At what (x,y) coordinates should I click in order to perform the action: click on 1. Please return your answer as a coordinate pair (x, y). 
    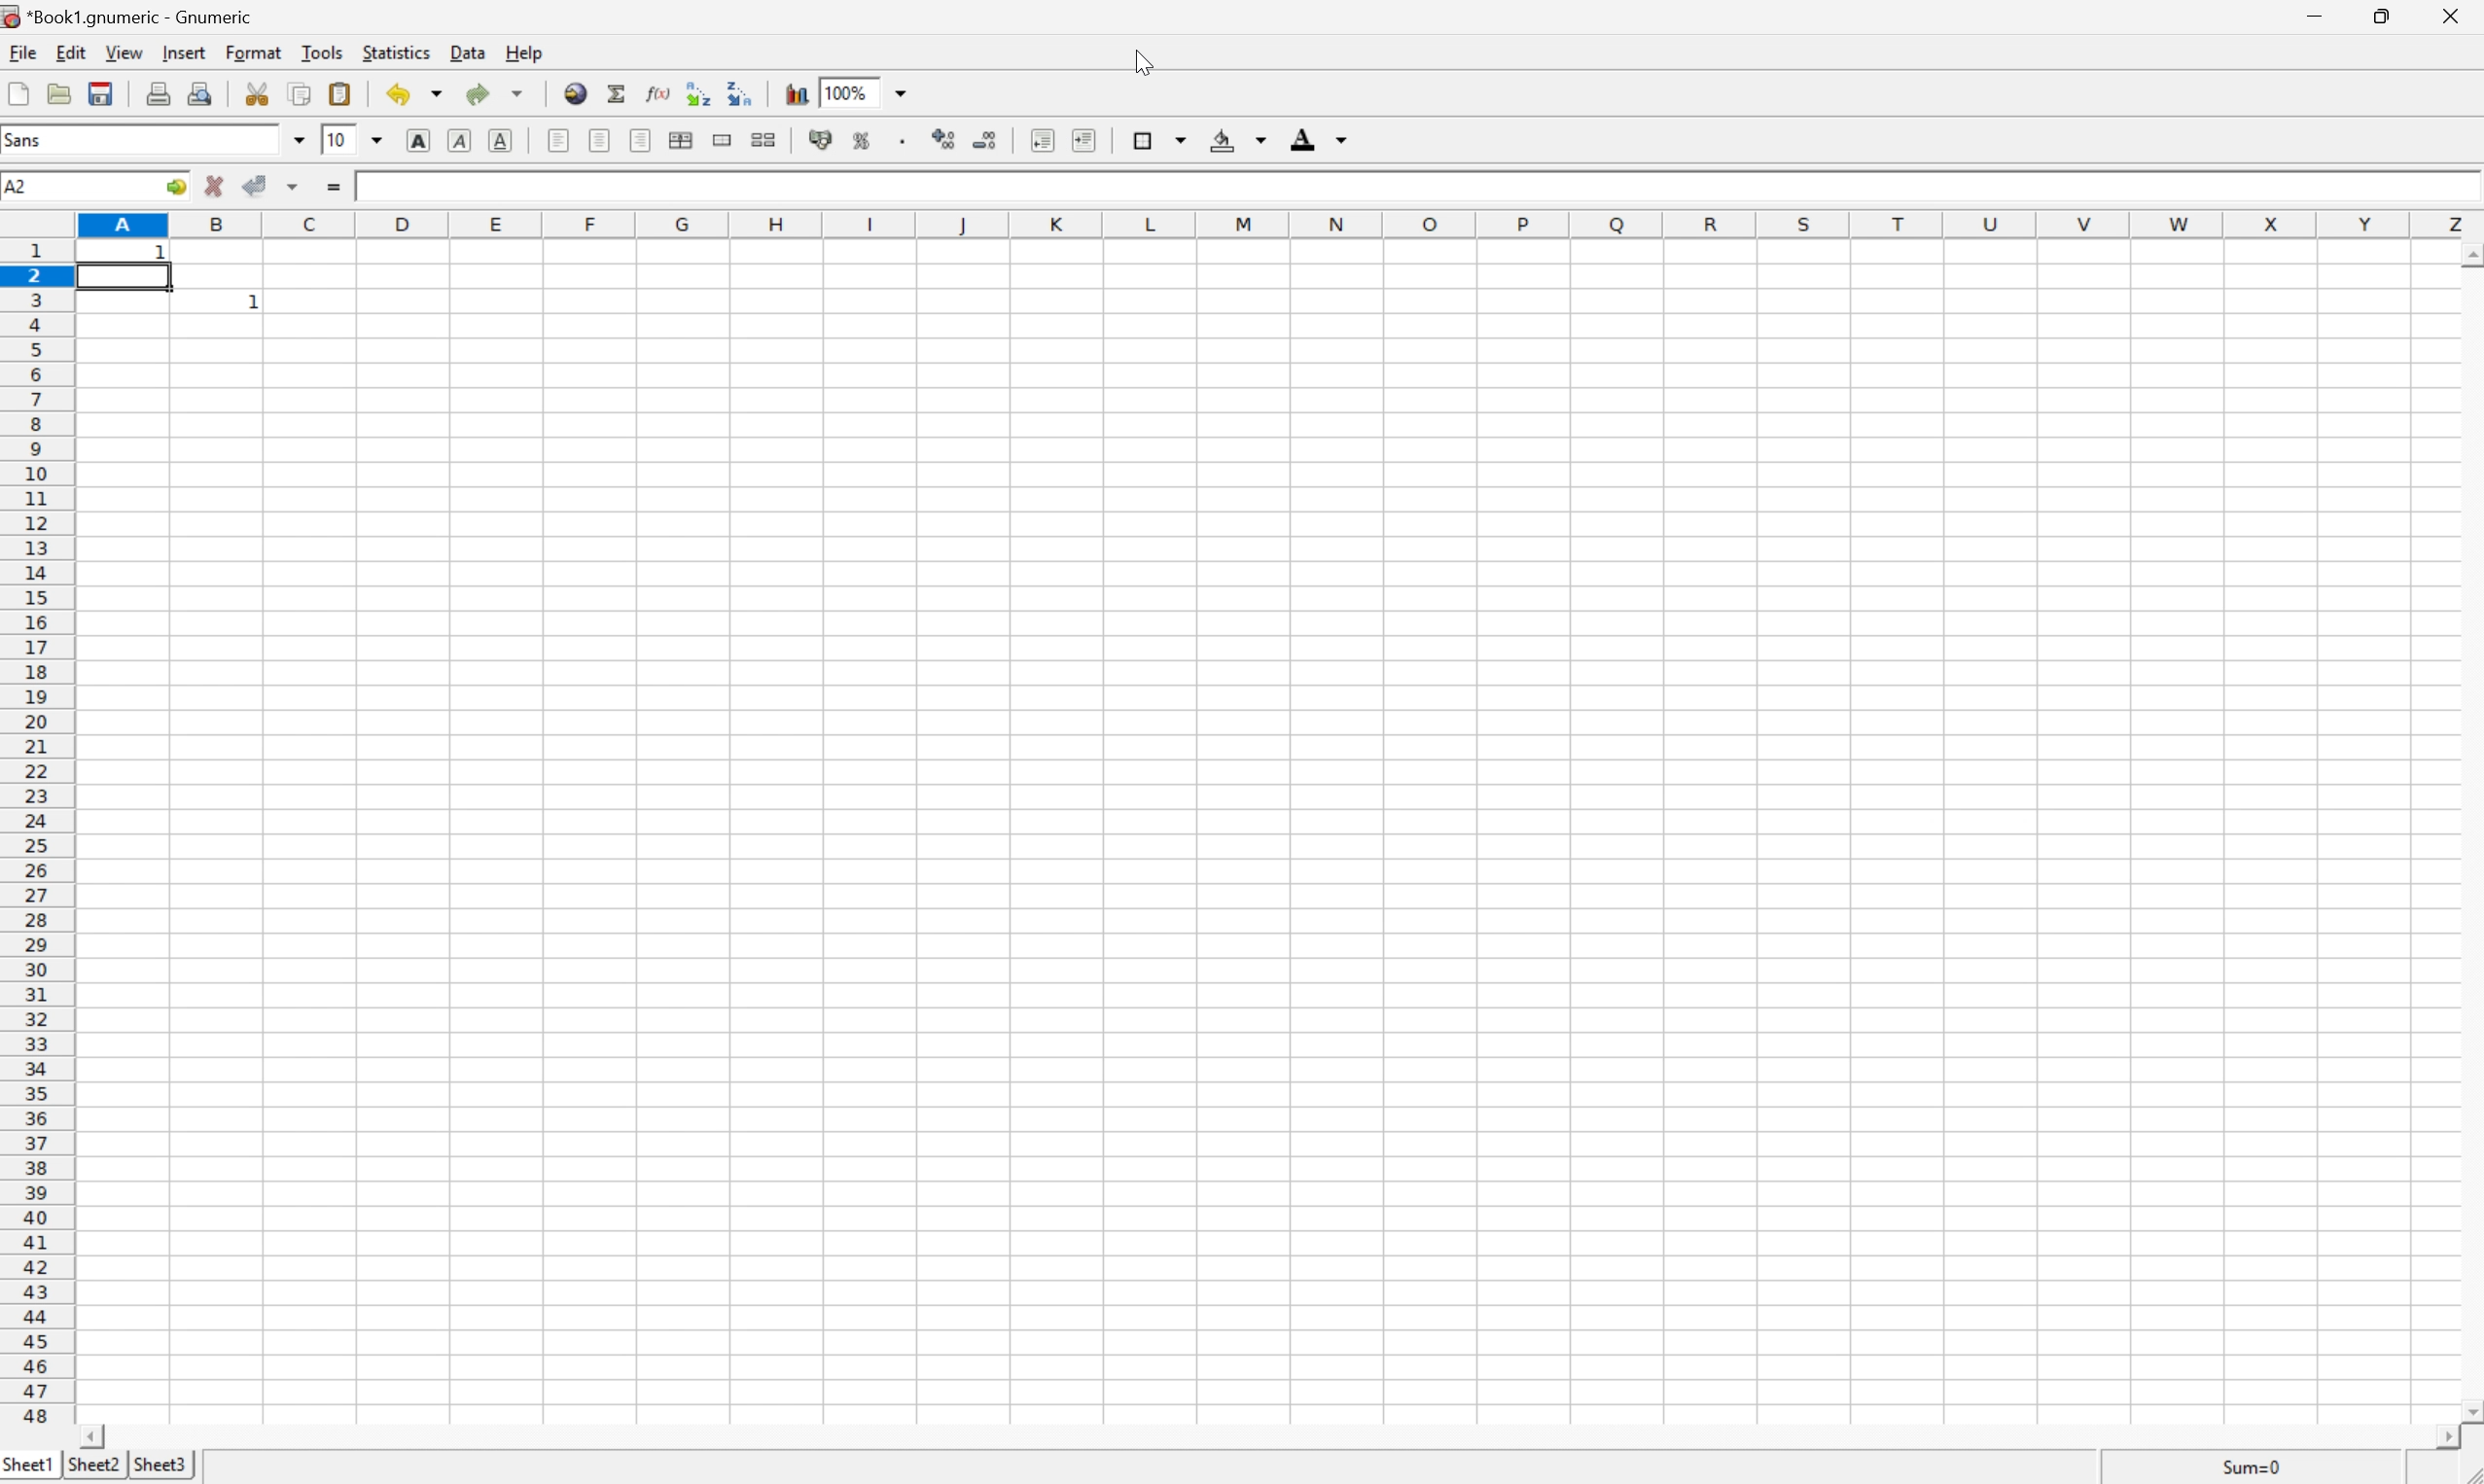
    Looking at the image, I should click on (159, 259).